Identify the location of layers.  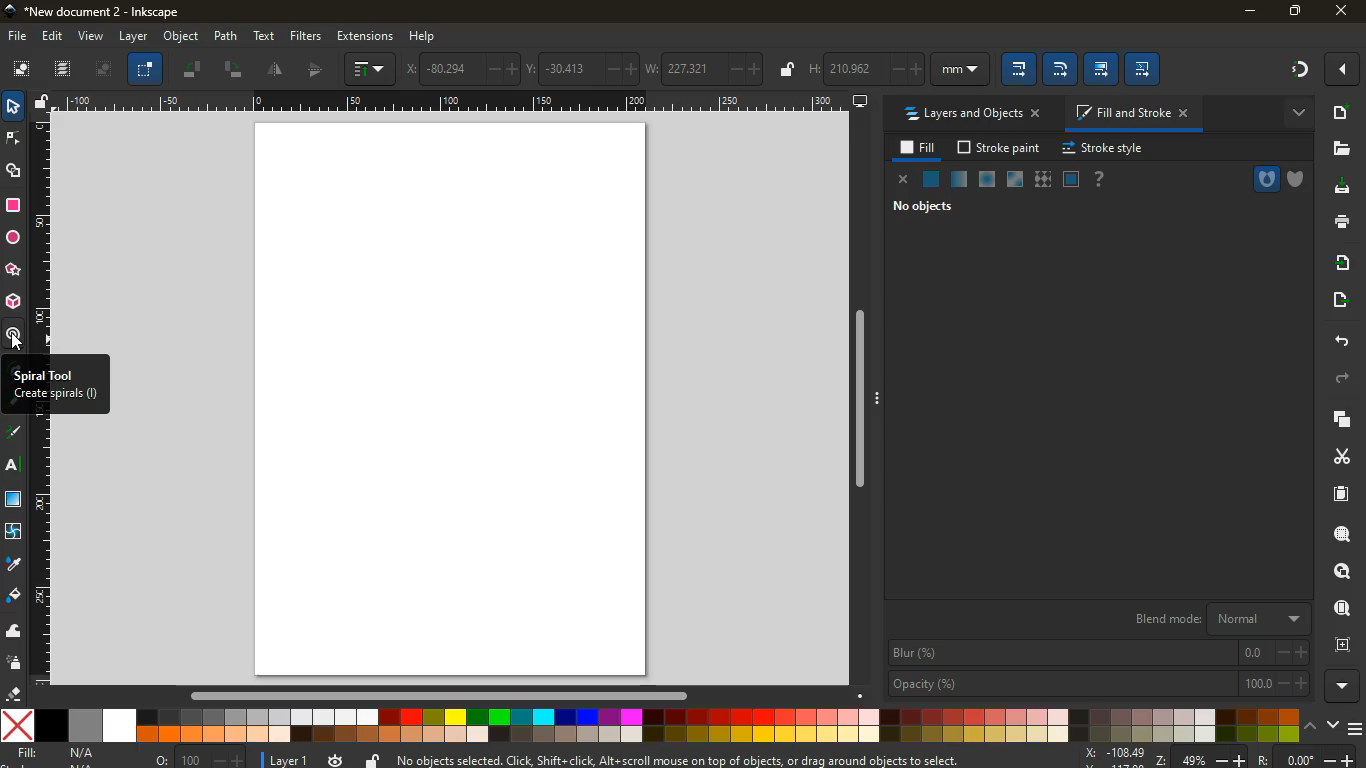
(1337, 423).